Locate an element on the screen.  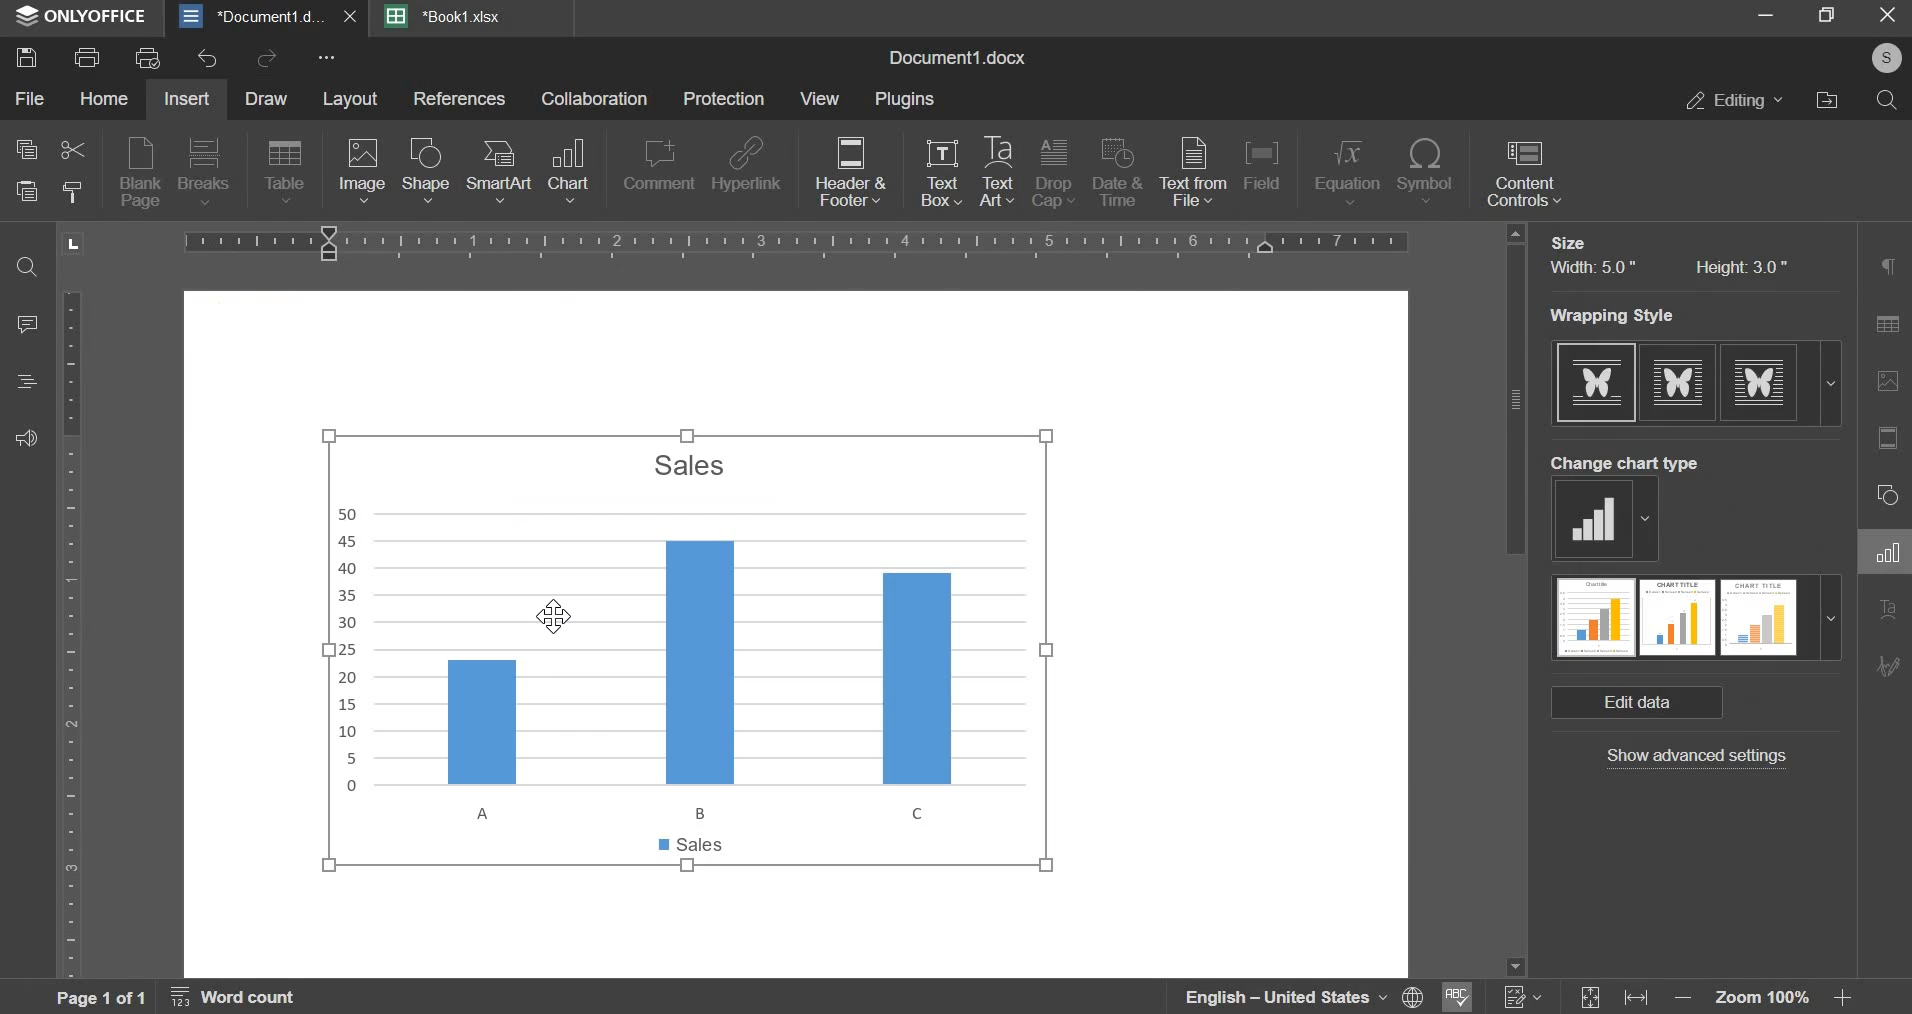
content controls is located at coordinates (1525, 174).